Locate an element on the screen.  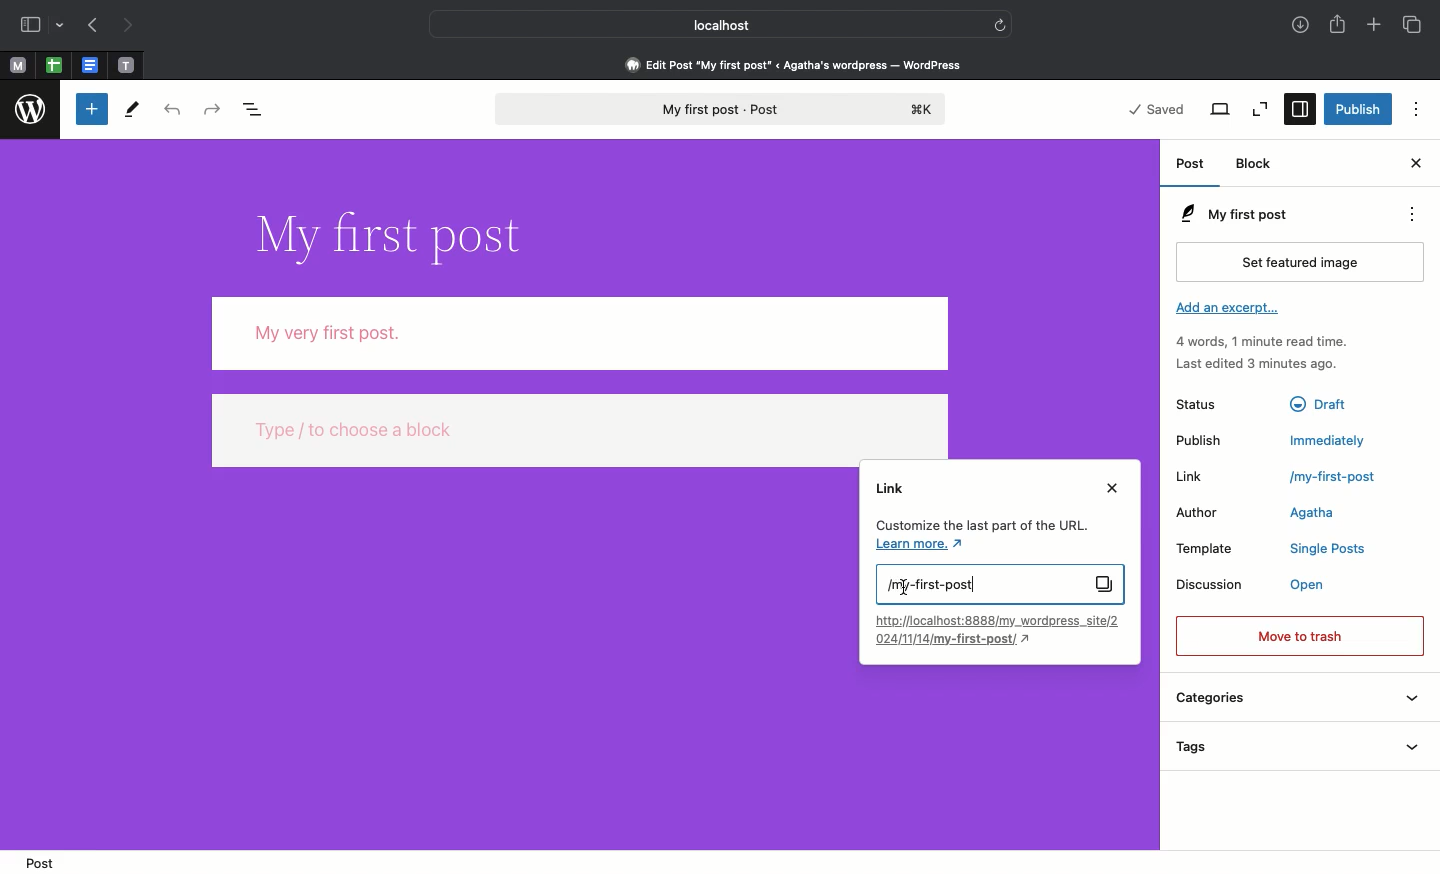
Zoom out is located at coordinates (1262, 111).